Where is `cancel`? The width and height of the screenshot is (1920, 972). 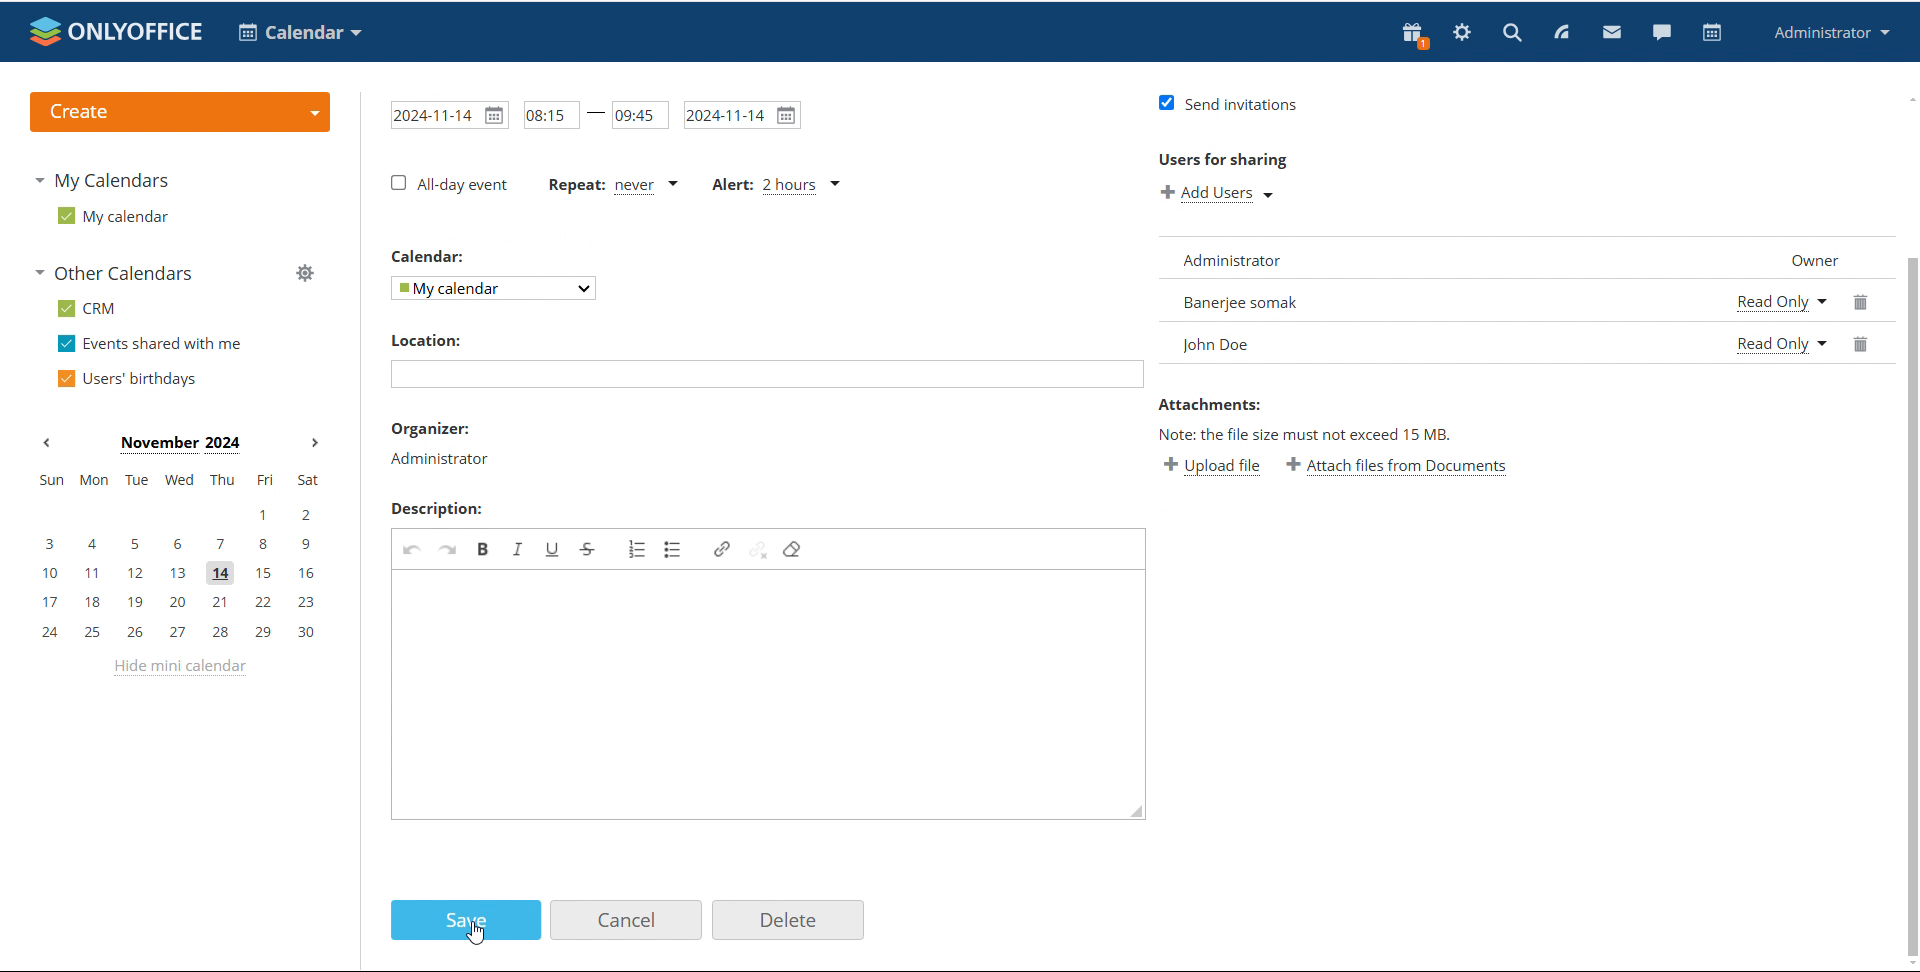
cancel is located at coordinates (627, 921).